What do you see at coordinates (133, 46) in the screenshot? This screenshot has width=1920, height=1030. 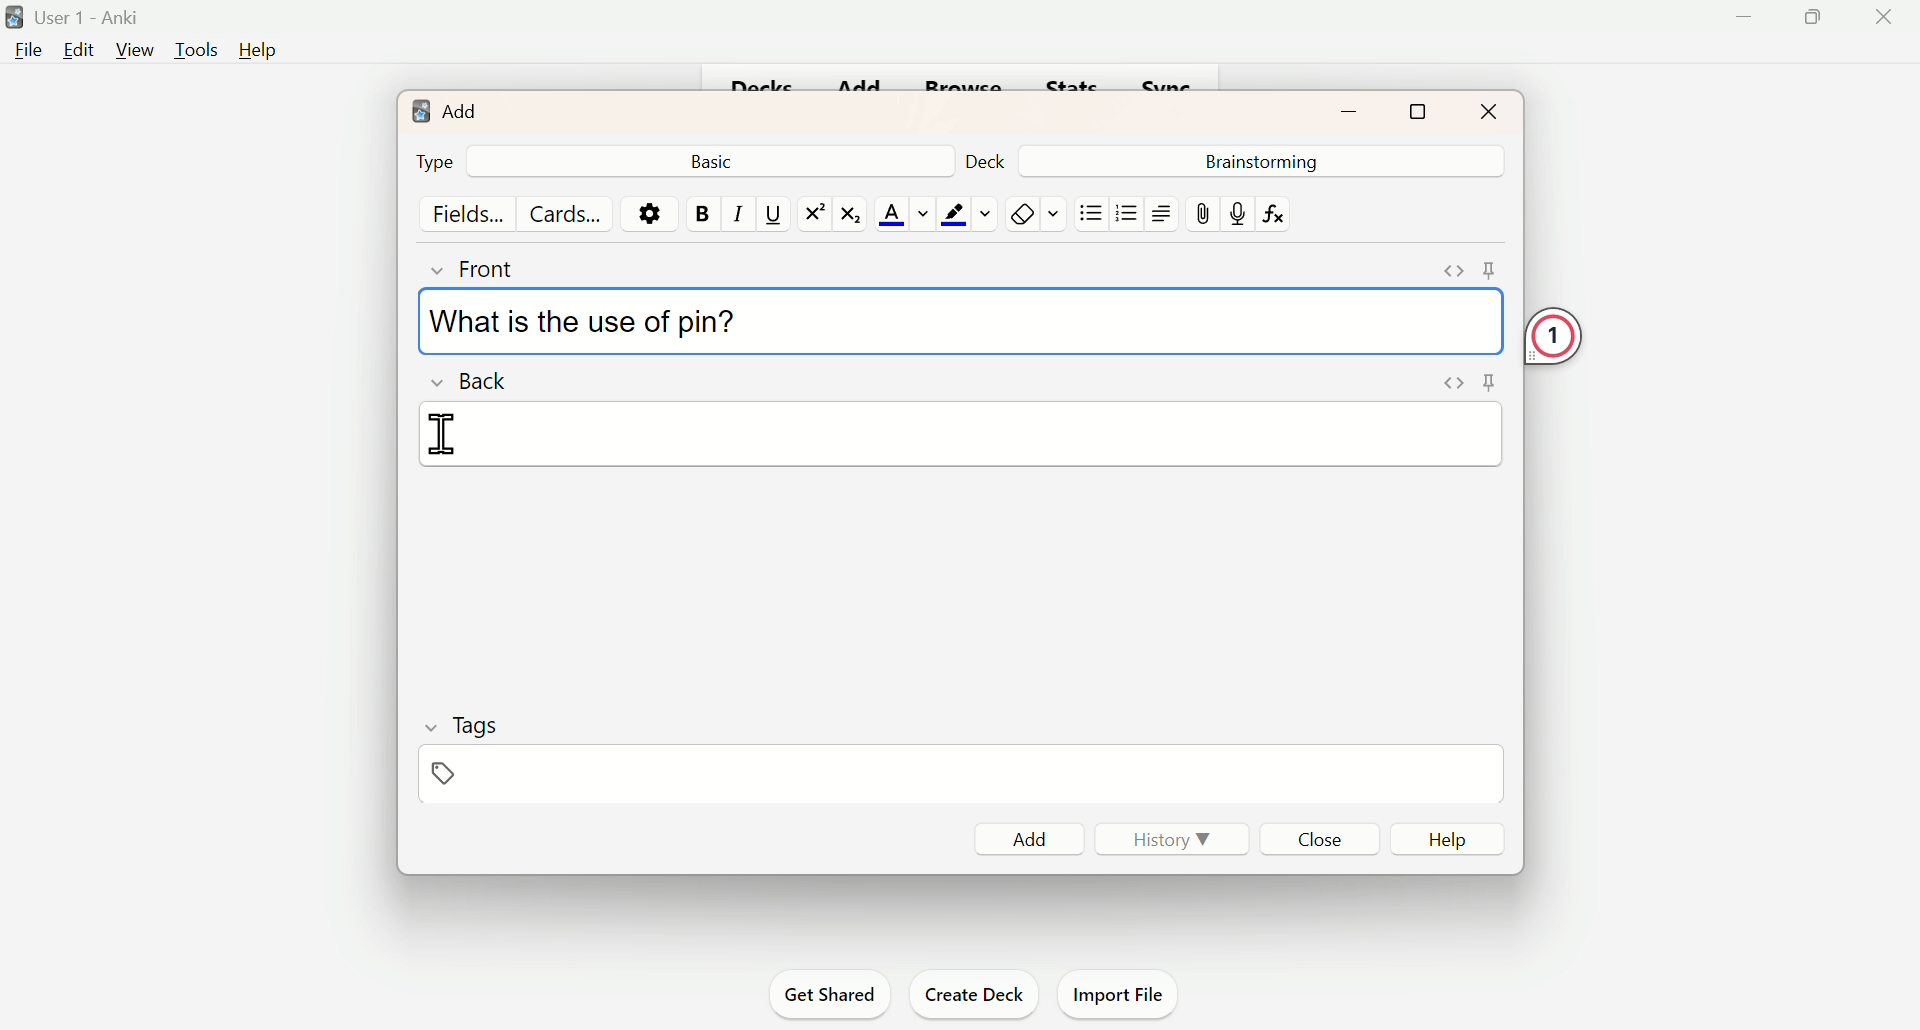 I see `` at bounding box center [133, 46].